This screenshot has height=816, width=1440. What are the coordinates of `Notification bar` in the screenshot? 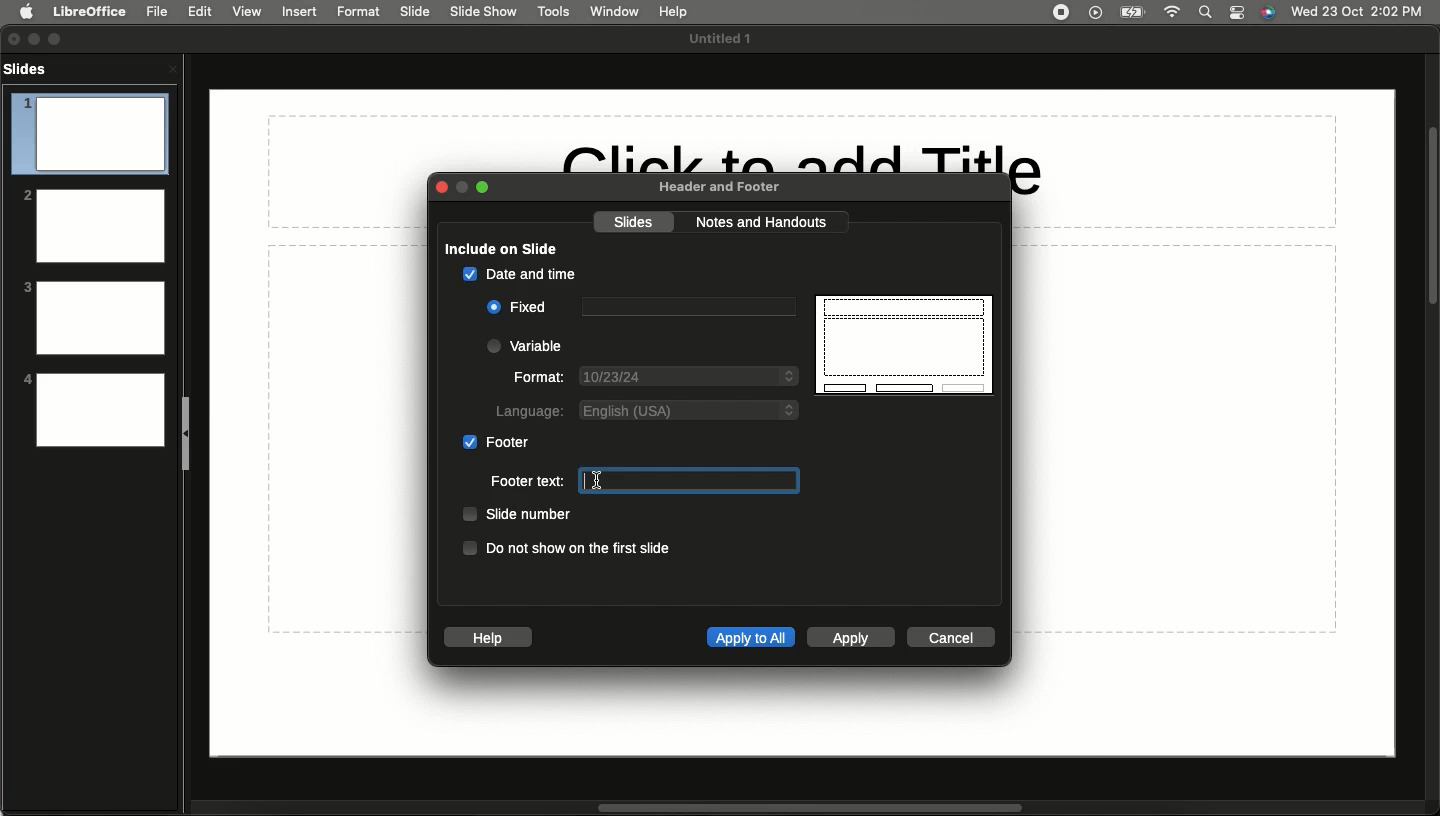 It's located at (1238, 13).